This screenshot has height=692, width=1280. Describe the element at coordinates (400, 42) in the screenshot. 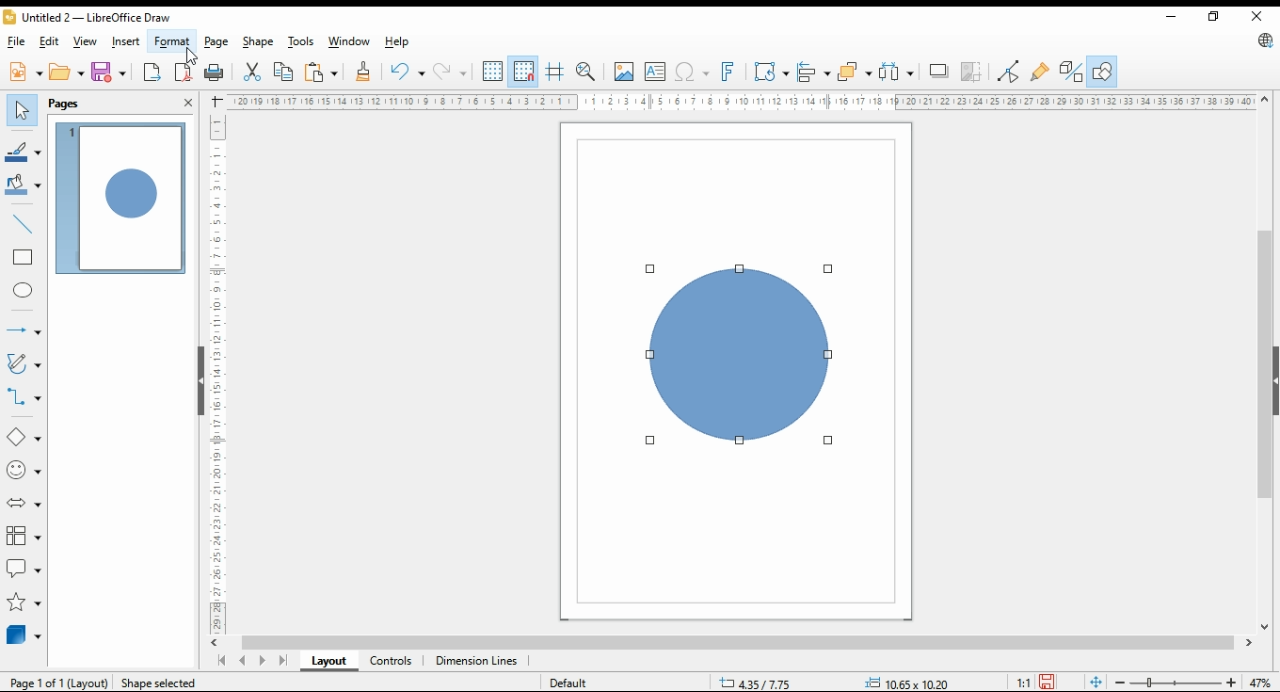

I see `help` at that location.